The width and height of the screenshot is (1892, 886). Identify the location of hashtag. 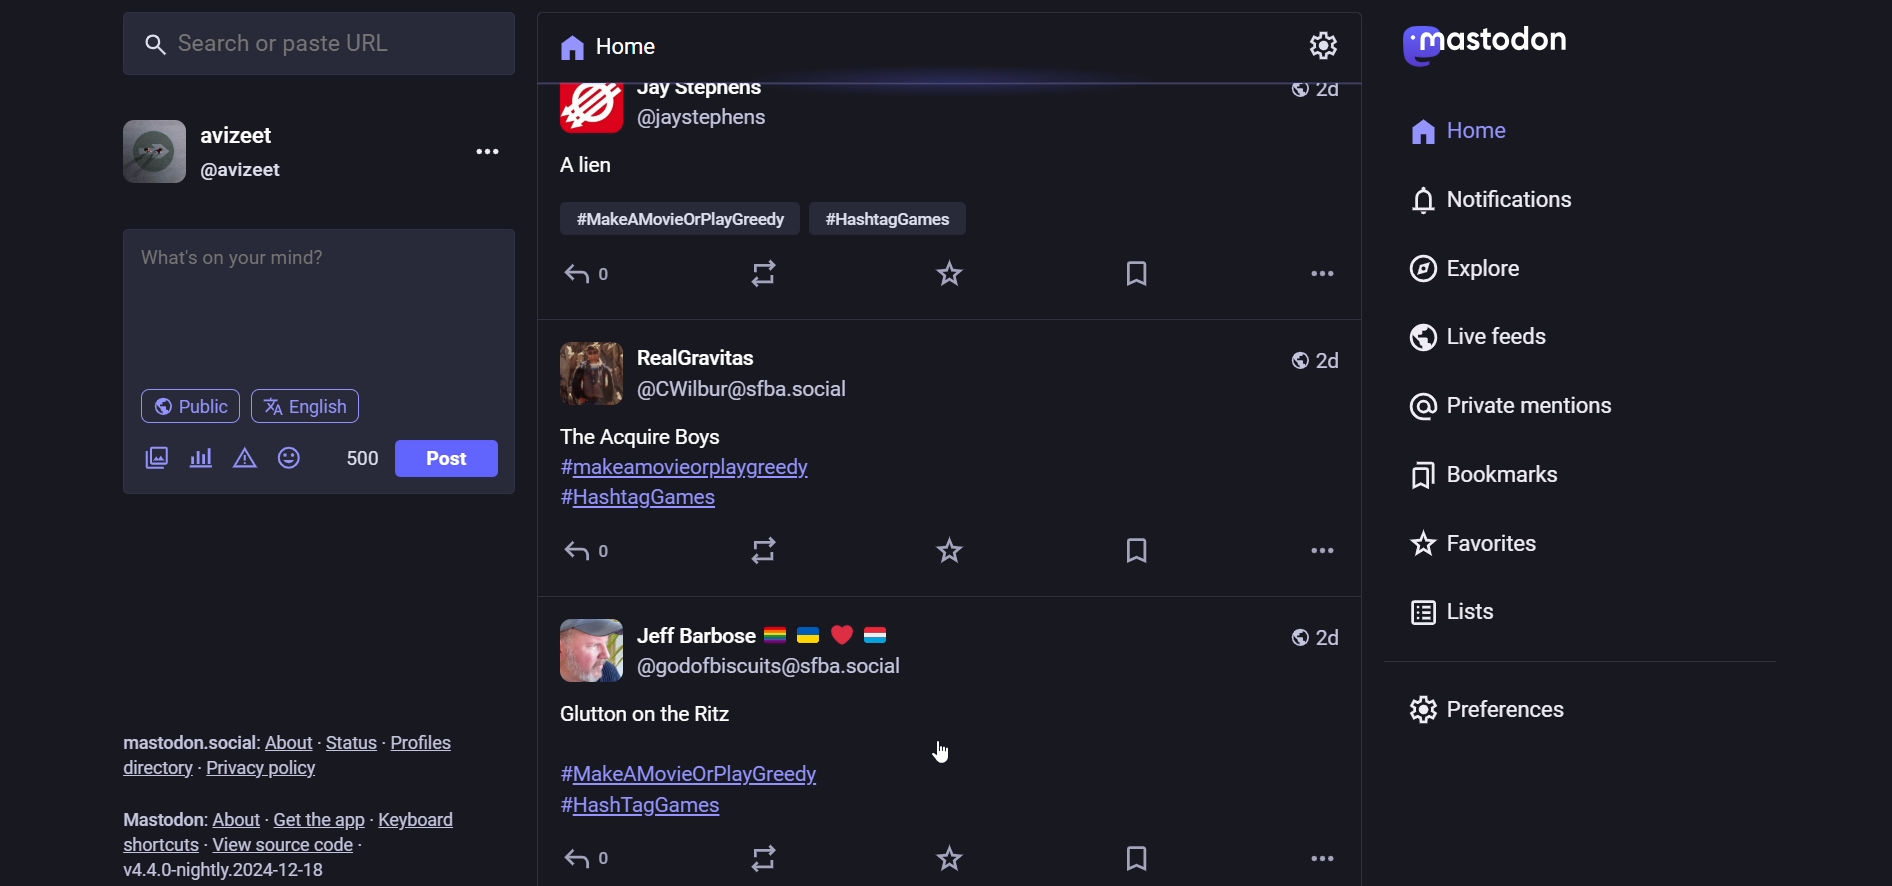
(884, 222).